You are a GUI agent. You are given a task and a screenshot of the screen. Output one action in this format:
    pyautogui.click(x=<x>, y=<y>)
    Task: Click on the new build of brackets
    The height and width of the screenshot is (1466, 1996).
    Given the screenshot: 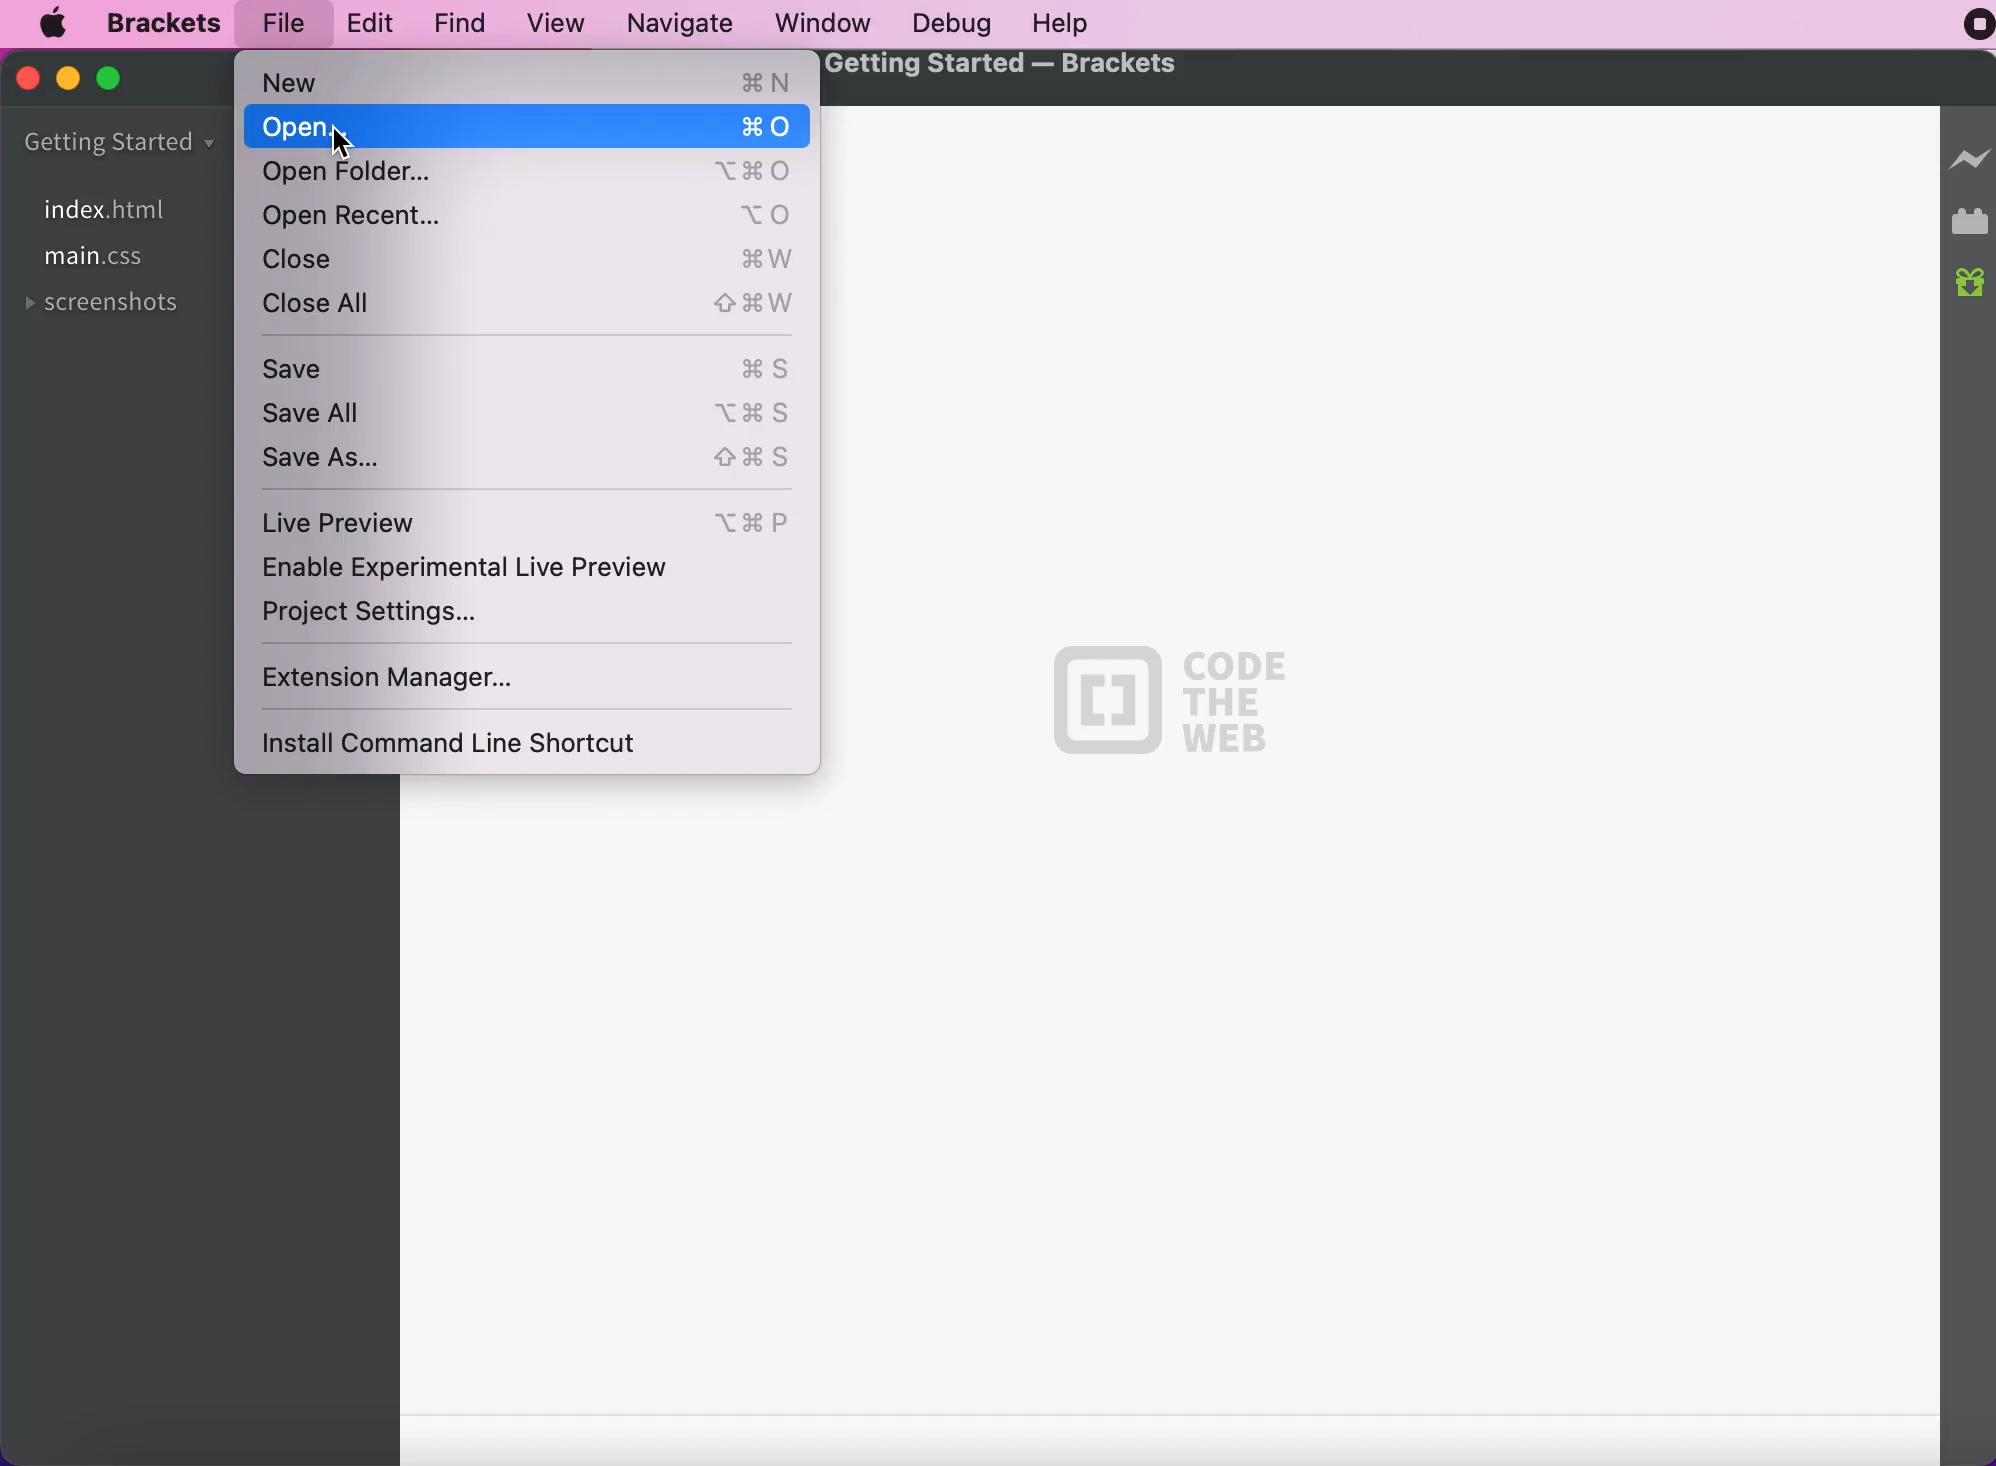 What is the action you would take?
    pyautogui.click(x=1970, y=284)
    